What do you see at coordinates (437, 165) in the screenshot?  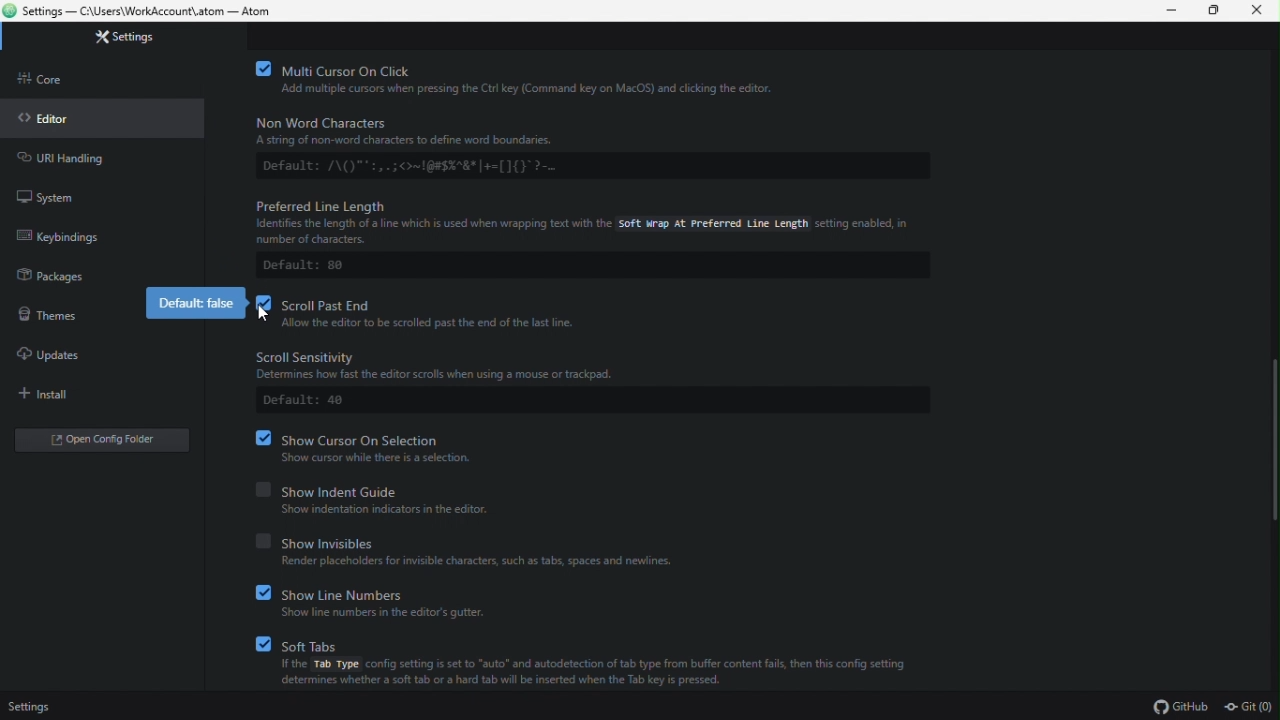 I see `Default: /\()"":,.;O~I@¥S% 8" |+=[]{} ?--` at bounding box center [437, 165].